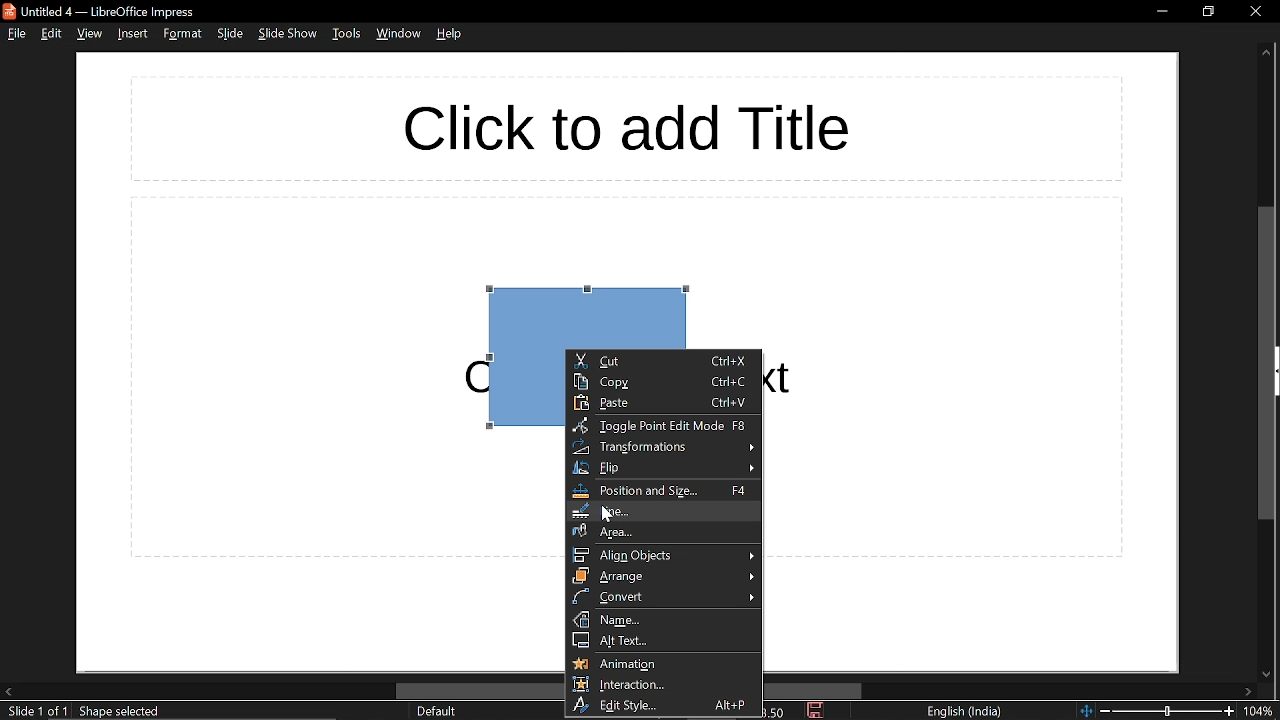  I want to click on transformation, so click(663, 448).